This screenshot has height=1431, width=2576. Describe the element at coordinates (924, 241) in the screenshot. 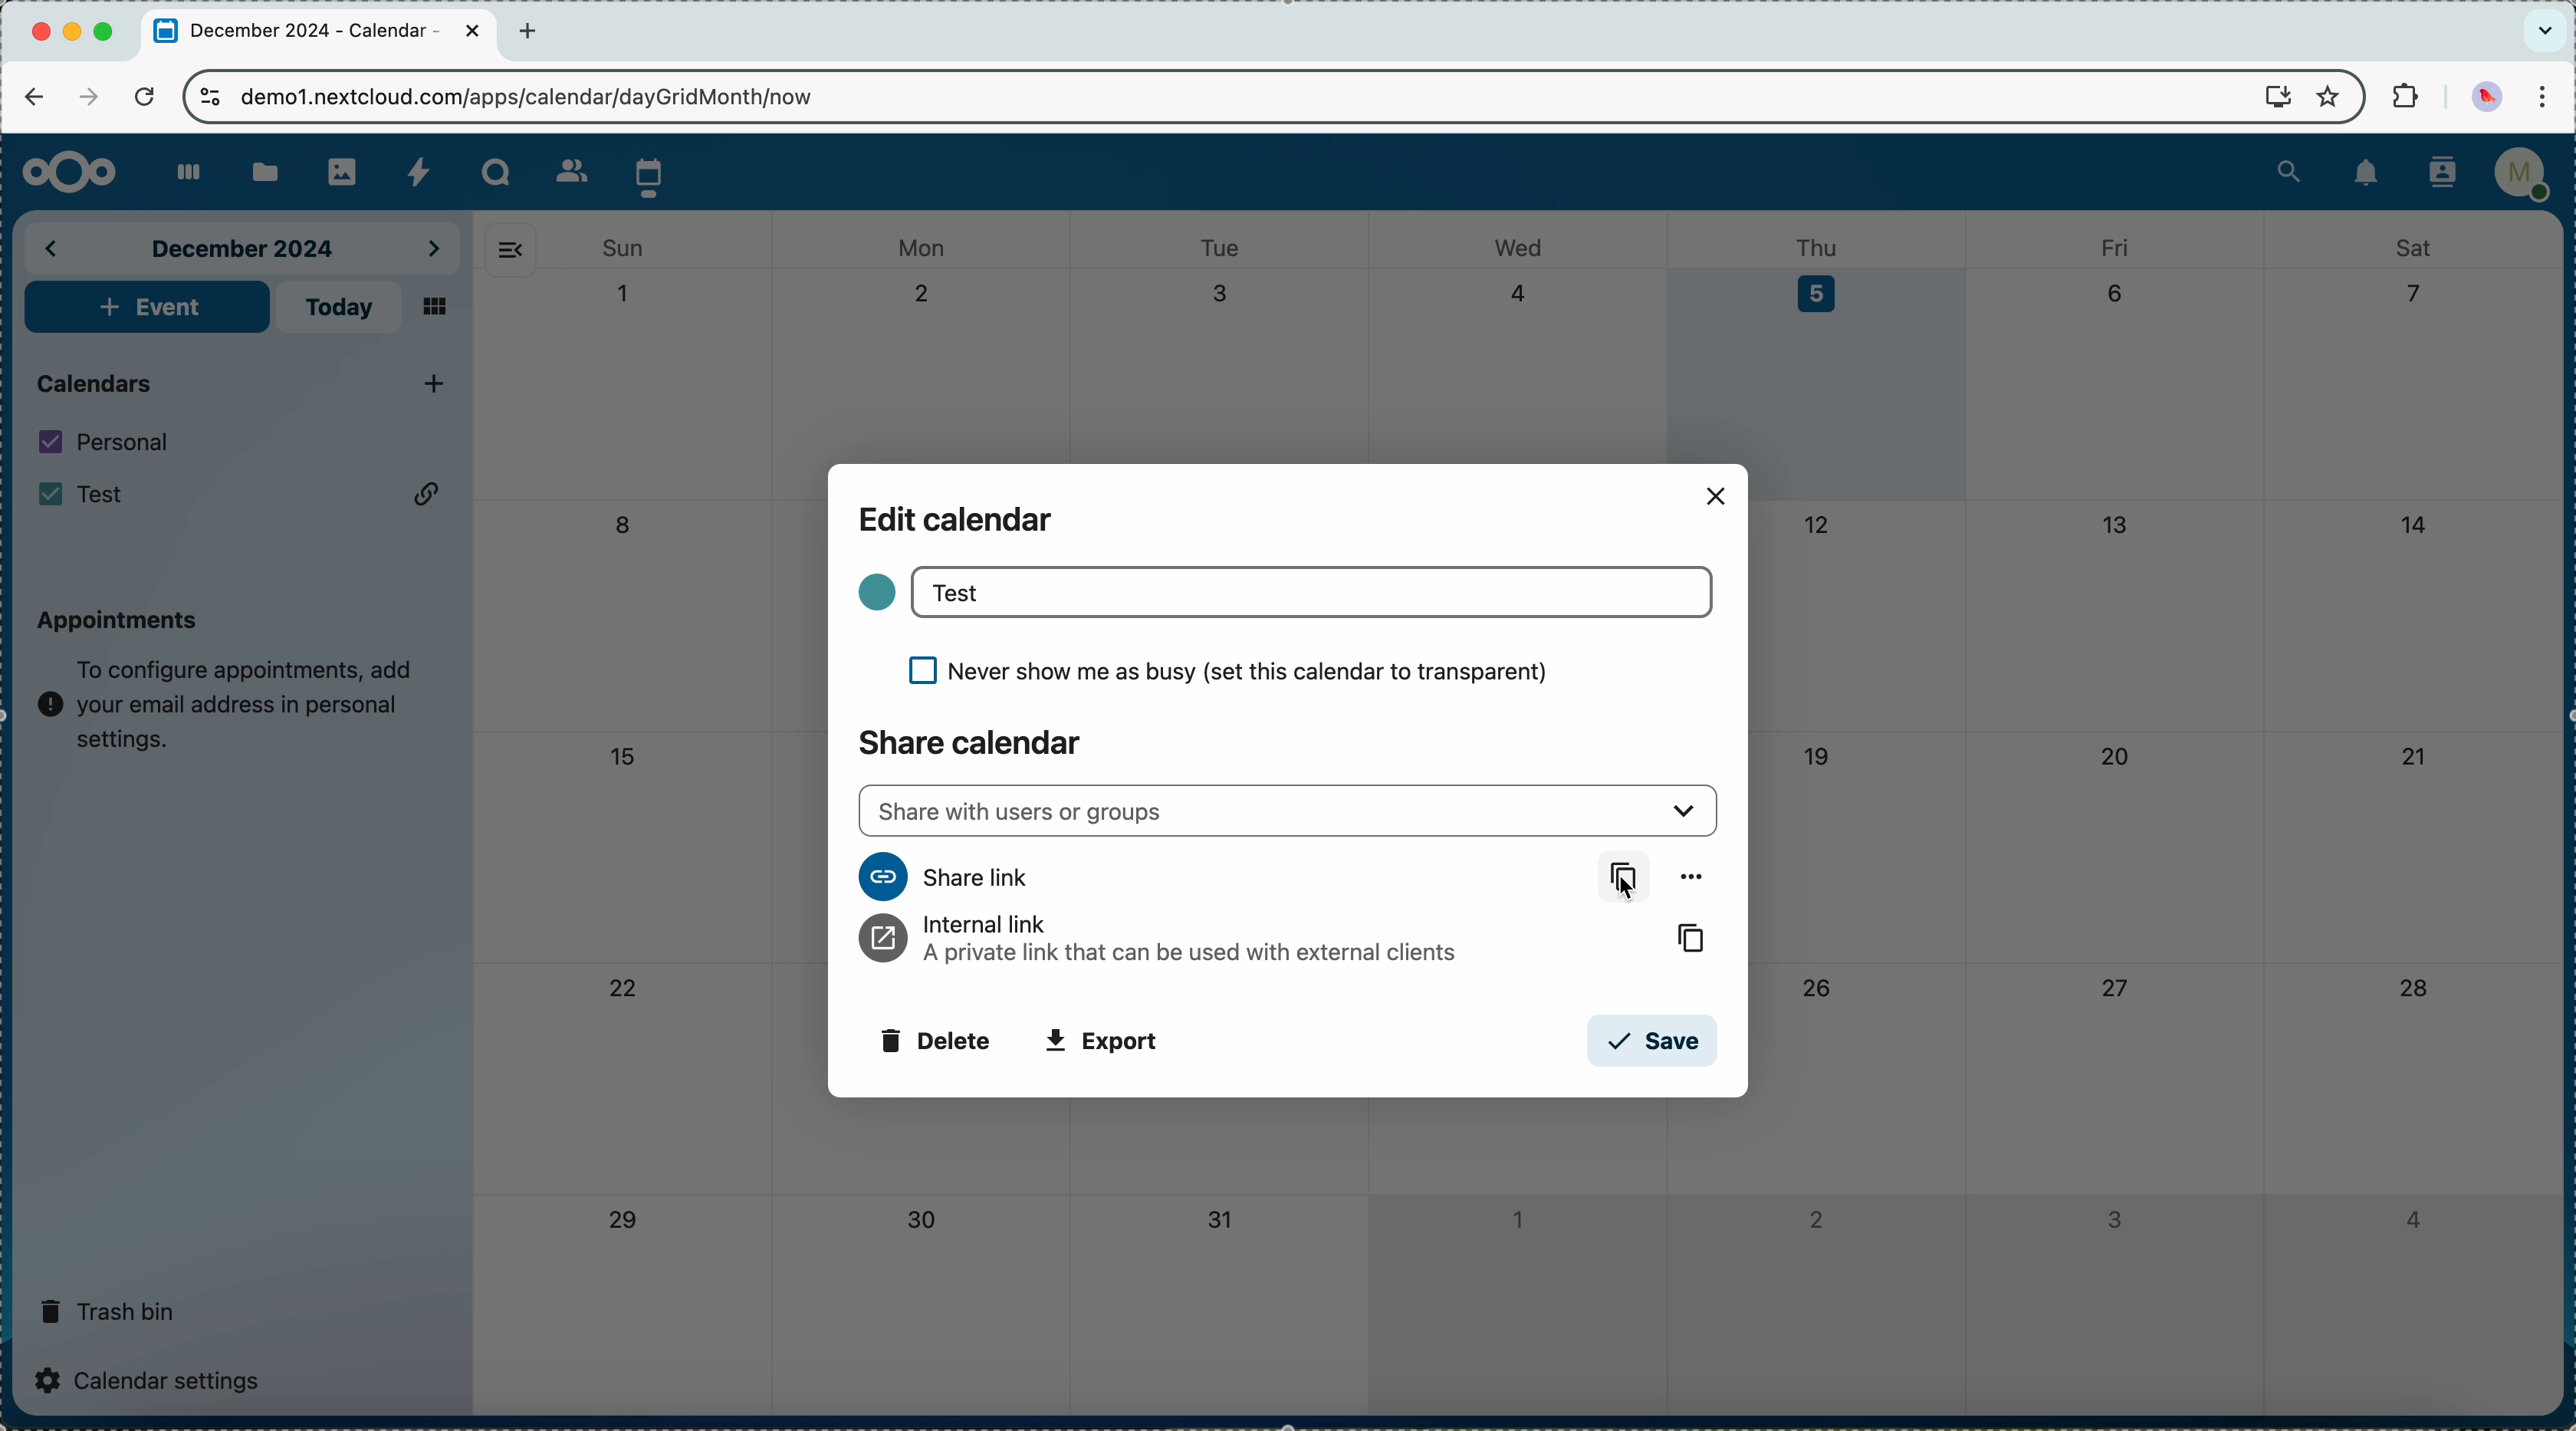

I see `mon` at that location.